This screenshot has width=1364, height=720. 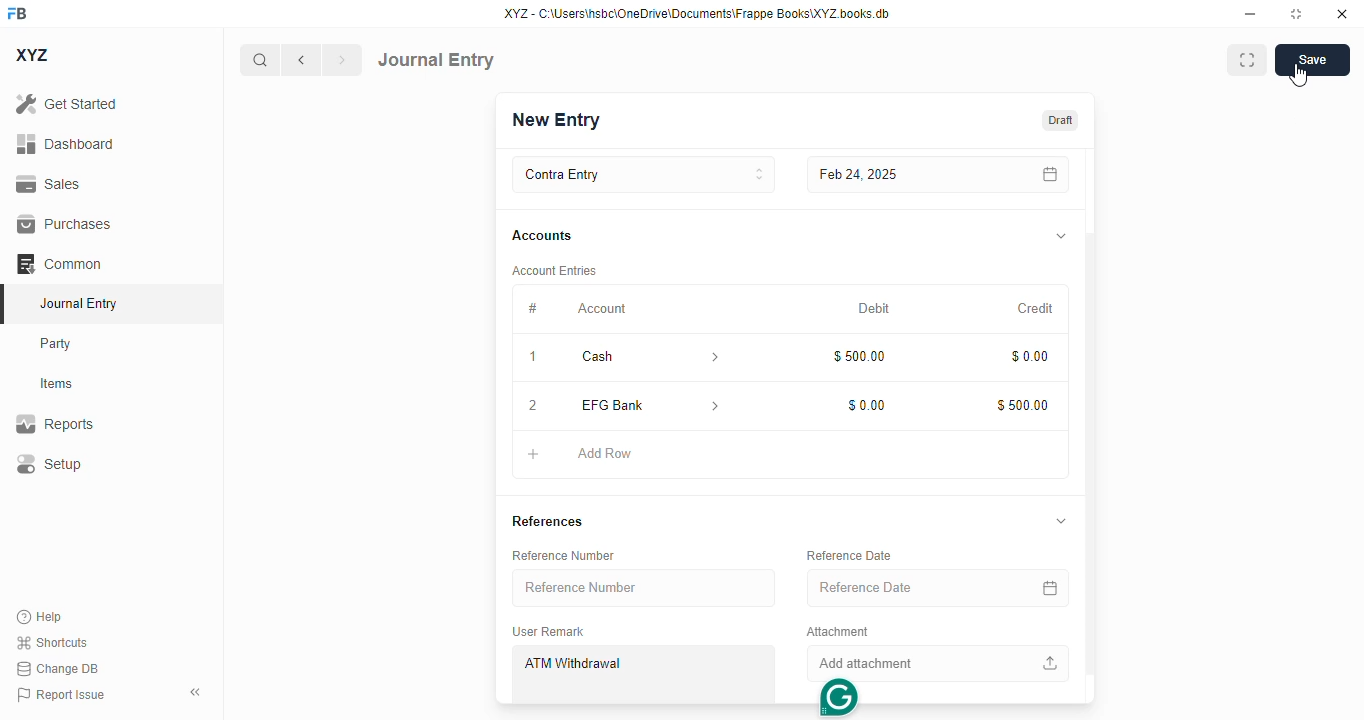 What do you see at coordinates (436, 60) in the screenshot?
I see `journal entry` at bounding box center [436, 60].